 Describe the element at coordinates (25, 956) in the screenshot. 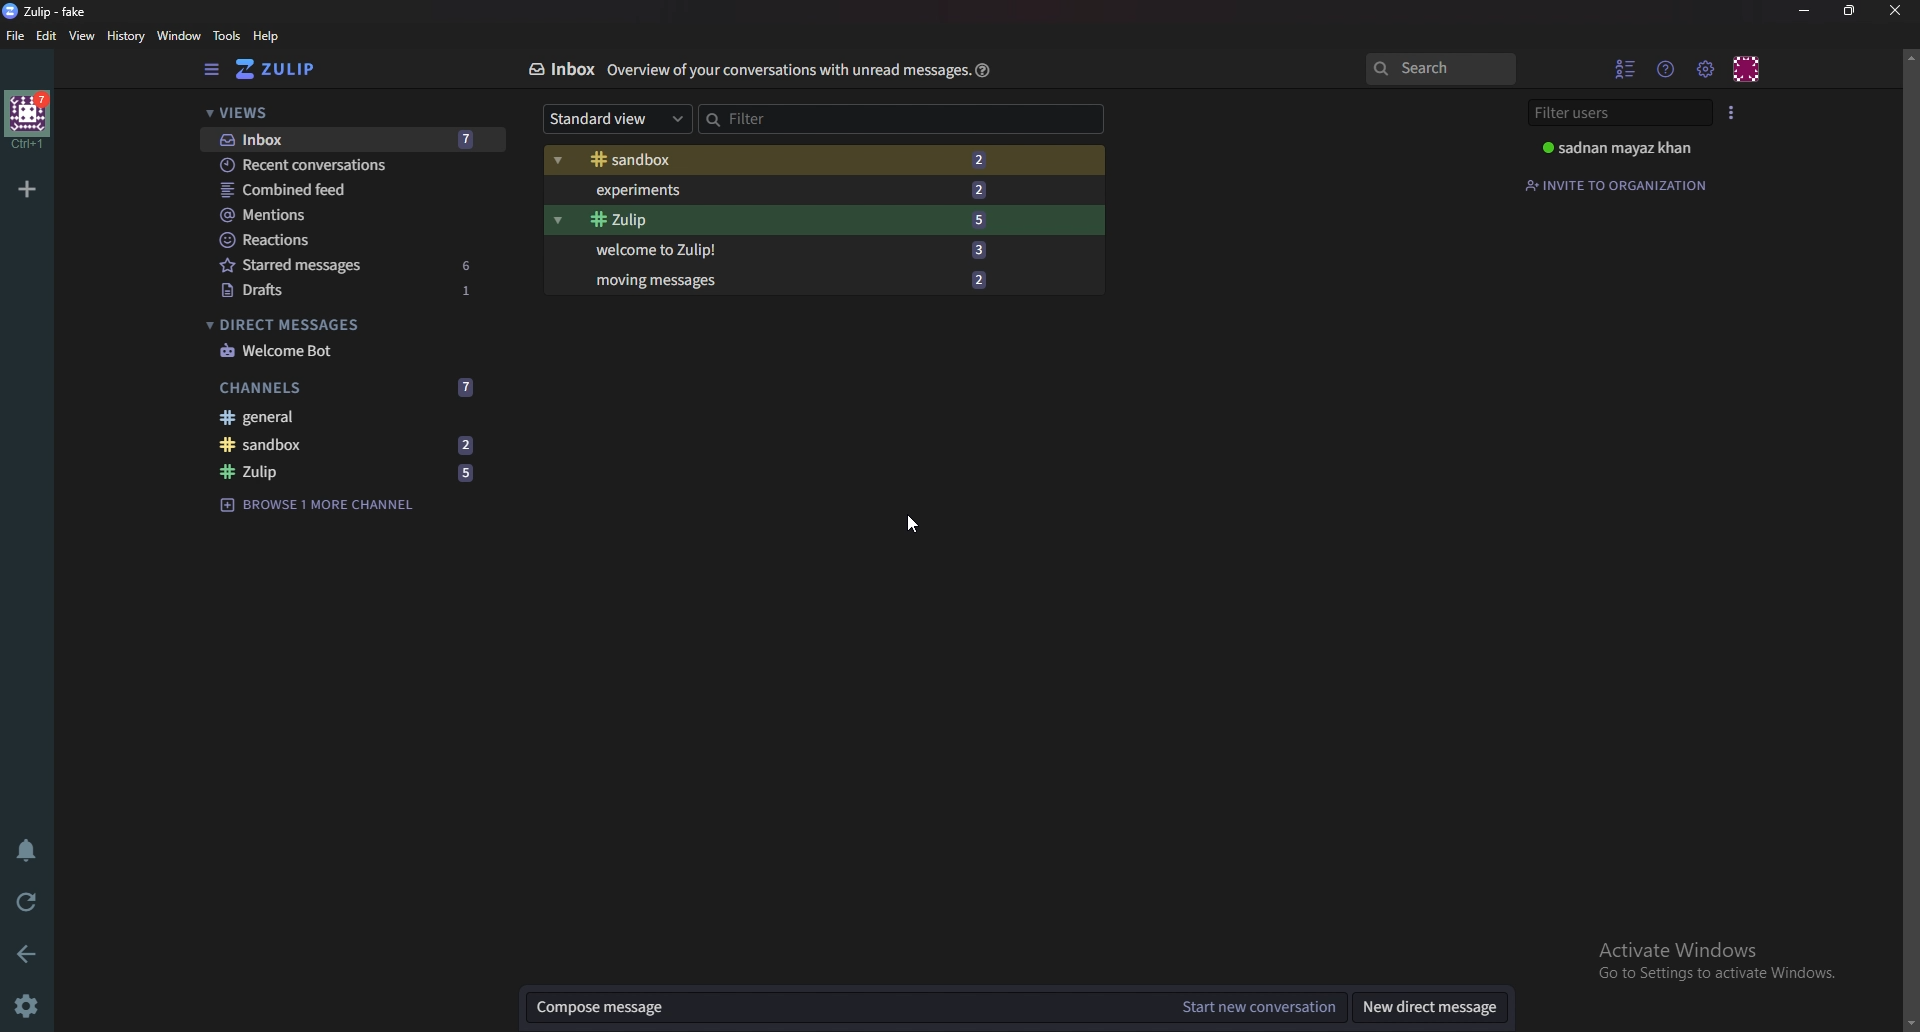

I see `back` at that location.